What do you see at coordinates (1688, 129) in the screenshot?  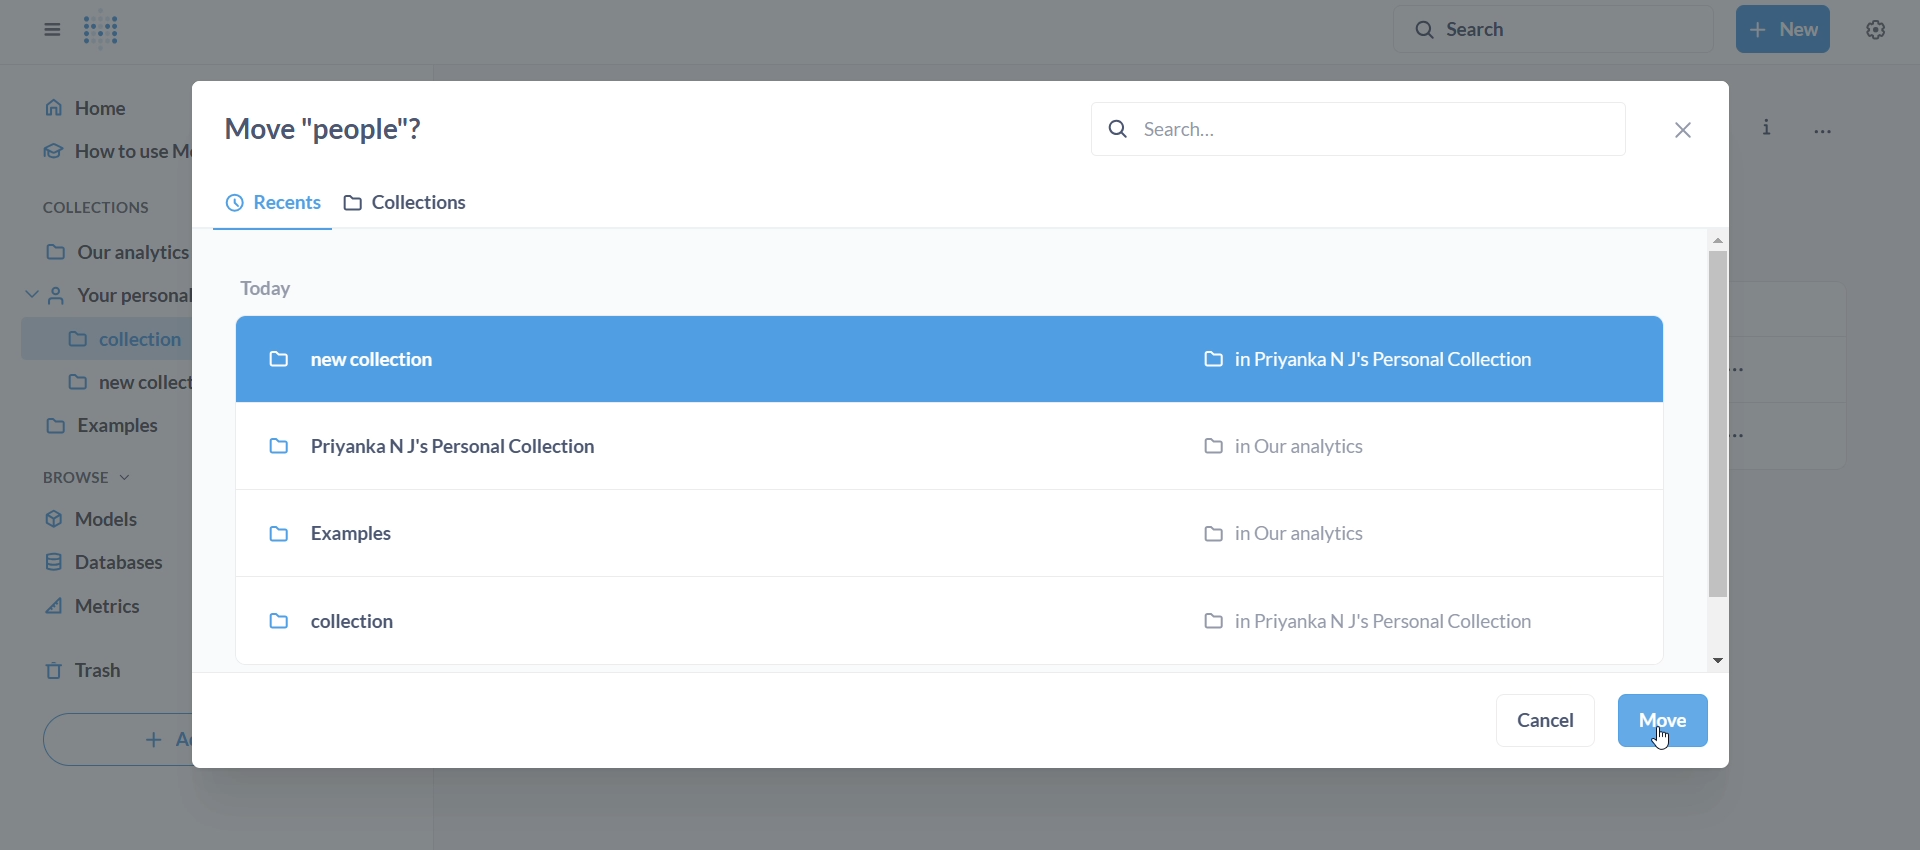 I see `close` at bounding box center [1688, 129].